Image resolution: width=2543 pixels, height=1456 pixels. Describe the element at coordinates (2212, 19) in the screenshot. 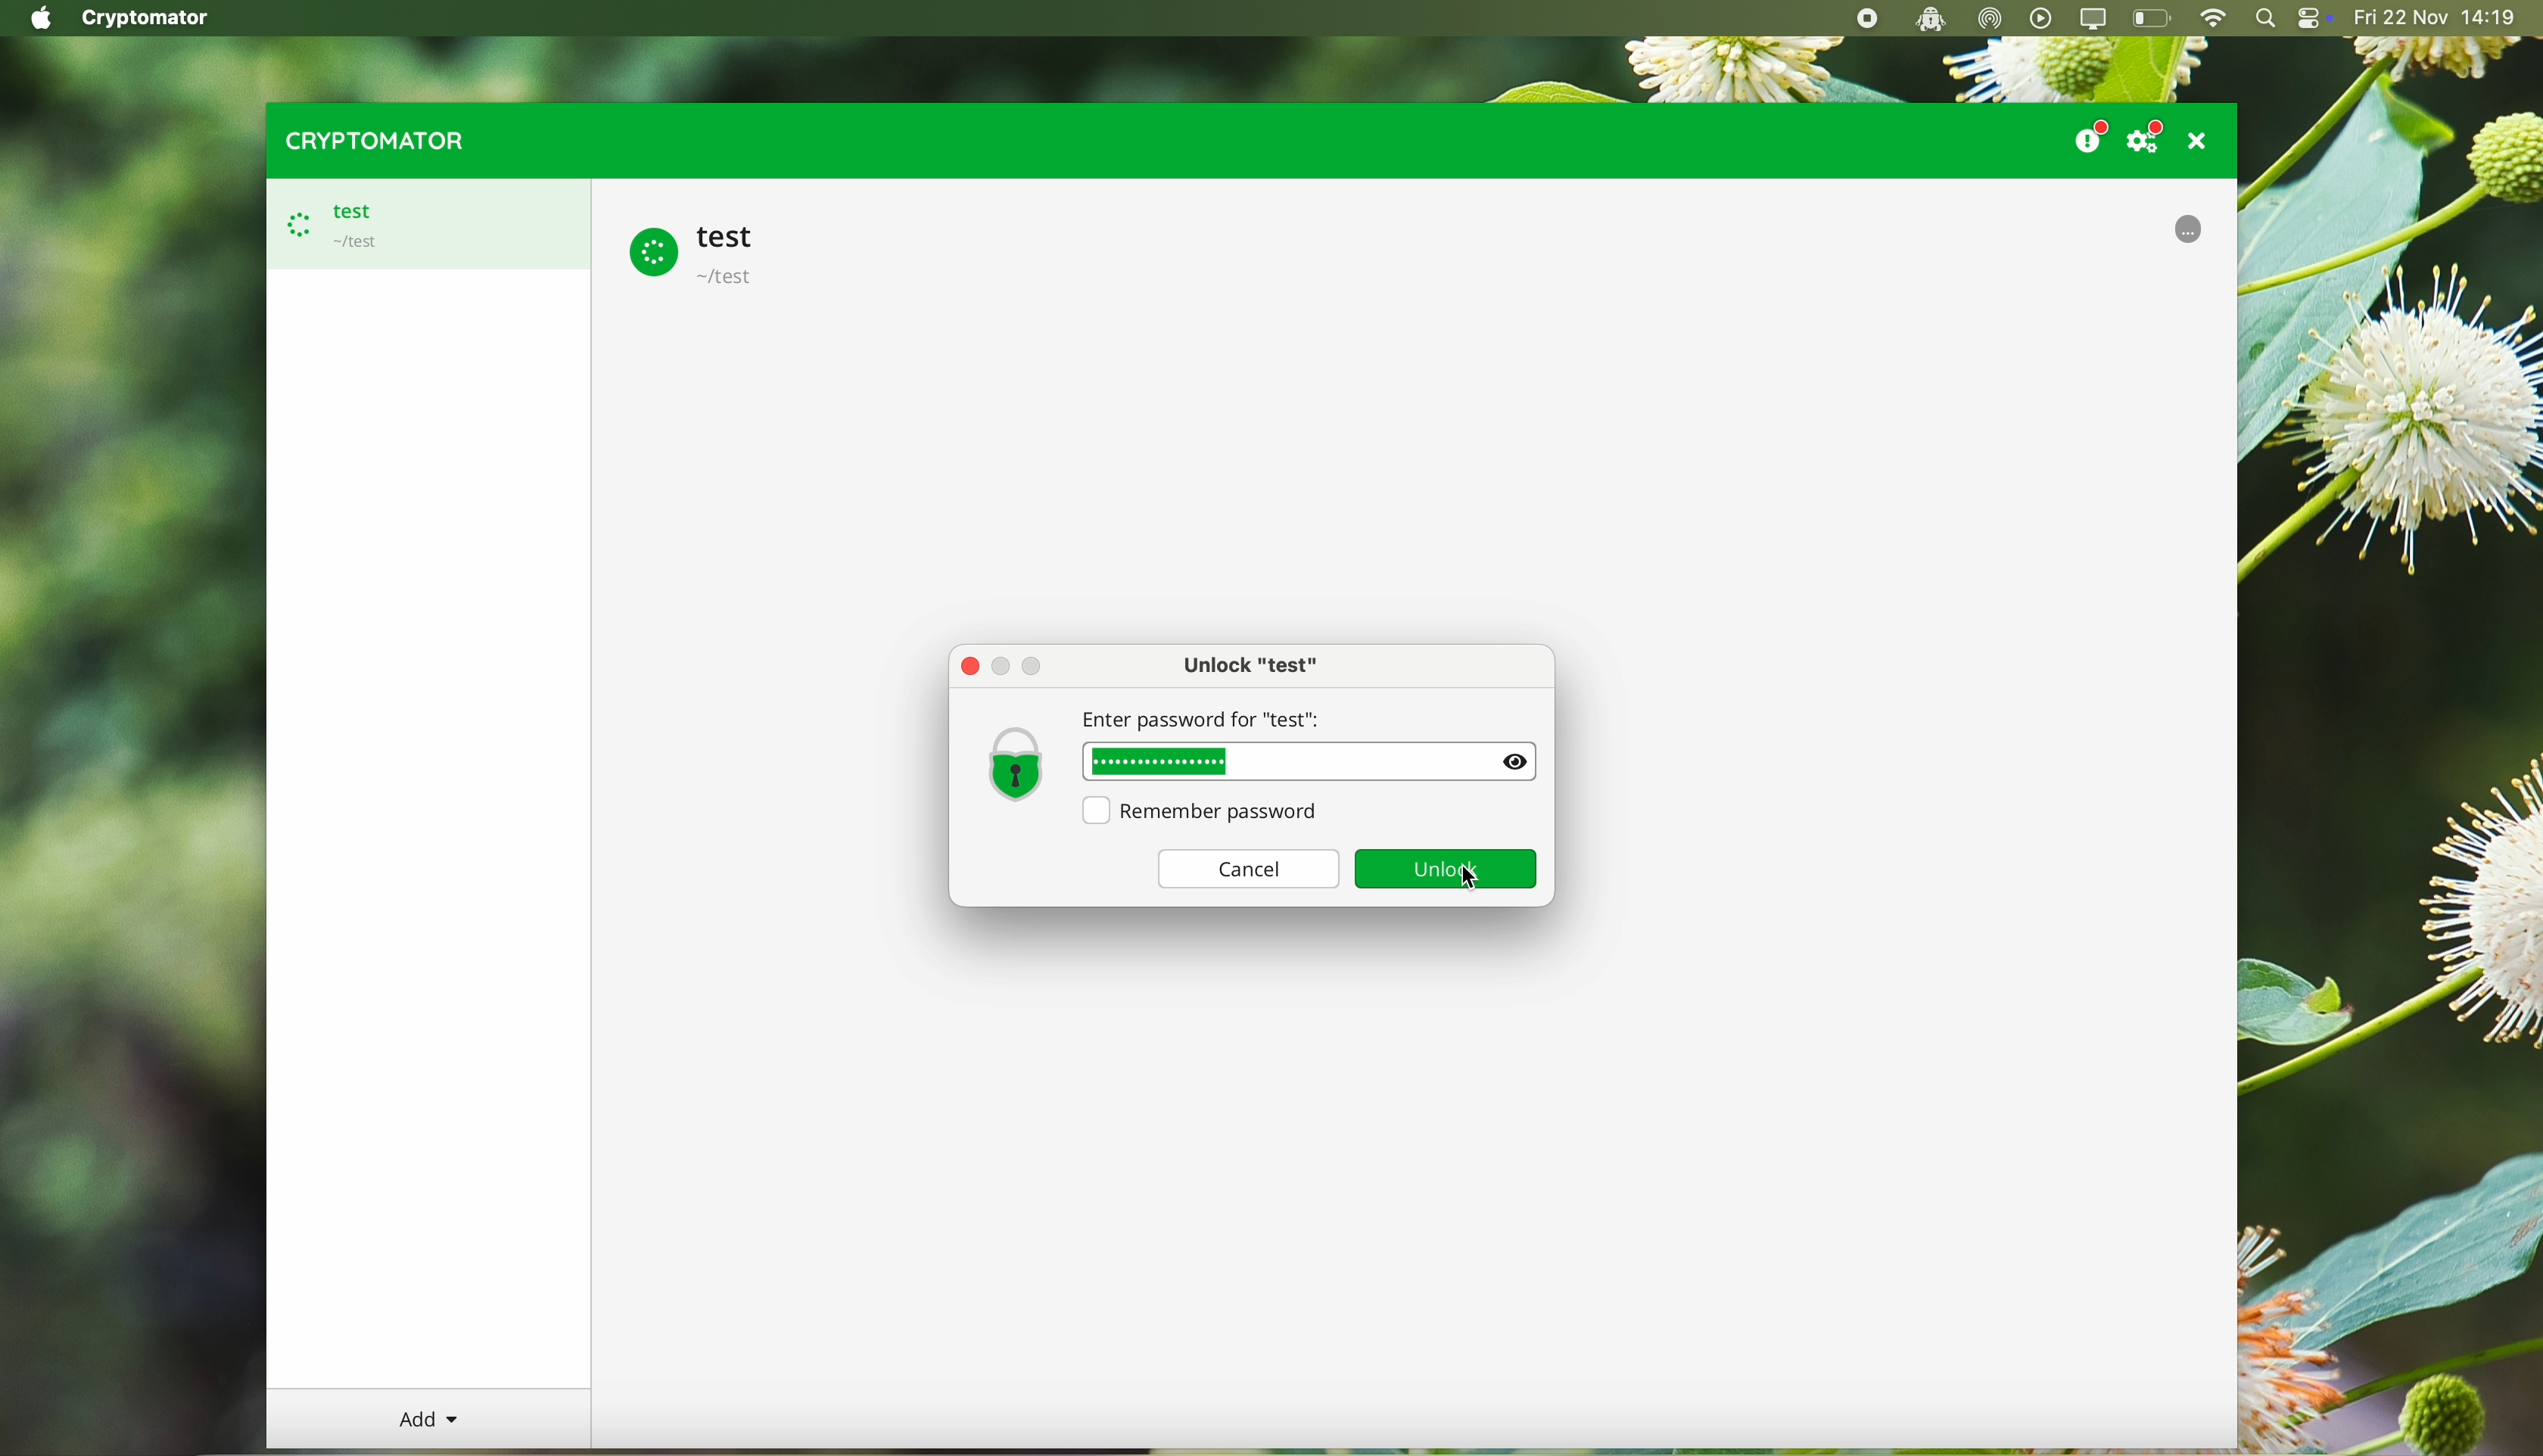

I see `wifi` at that location.